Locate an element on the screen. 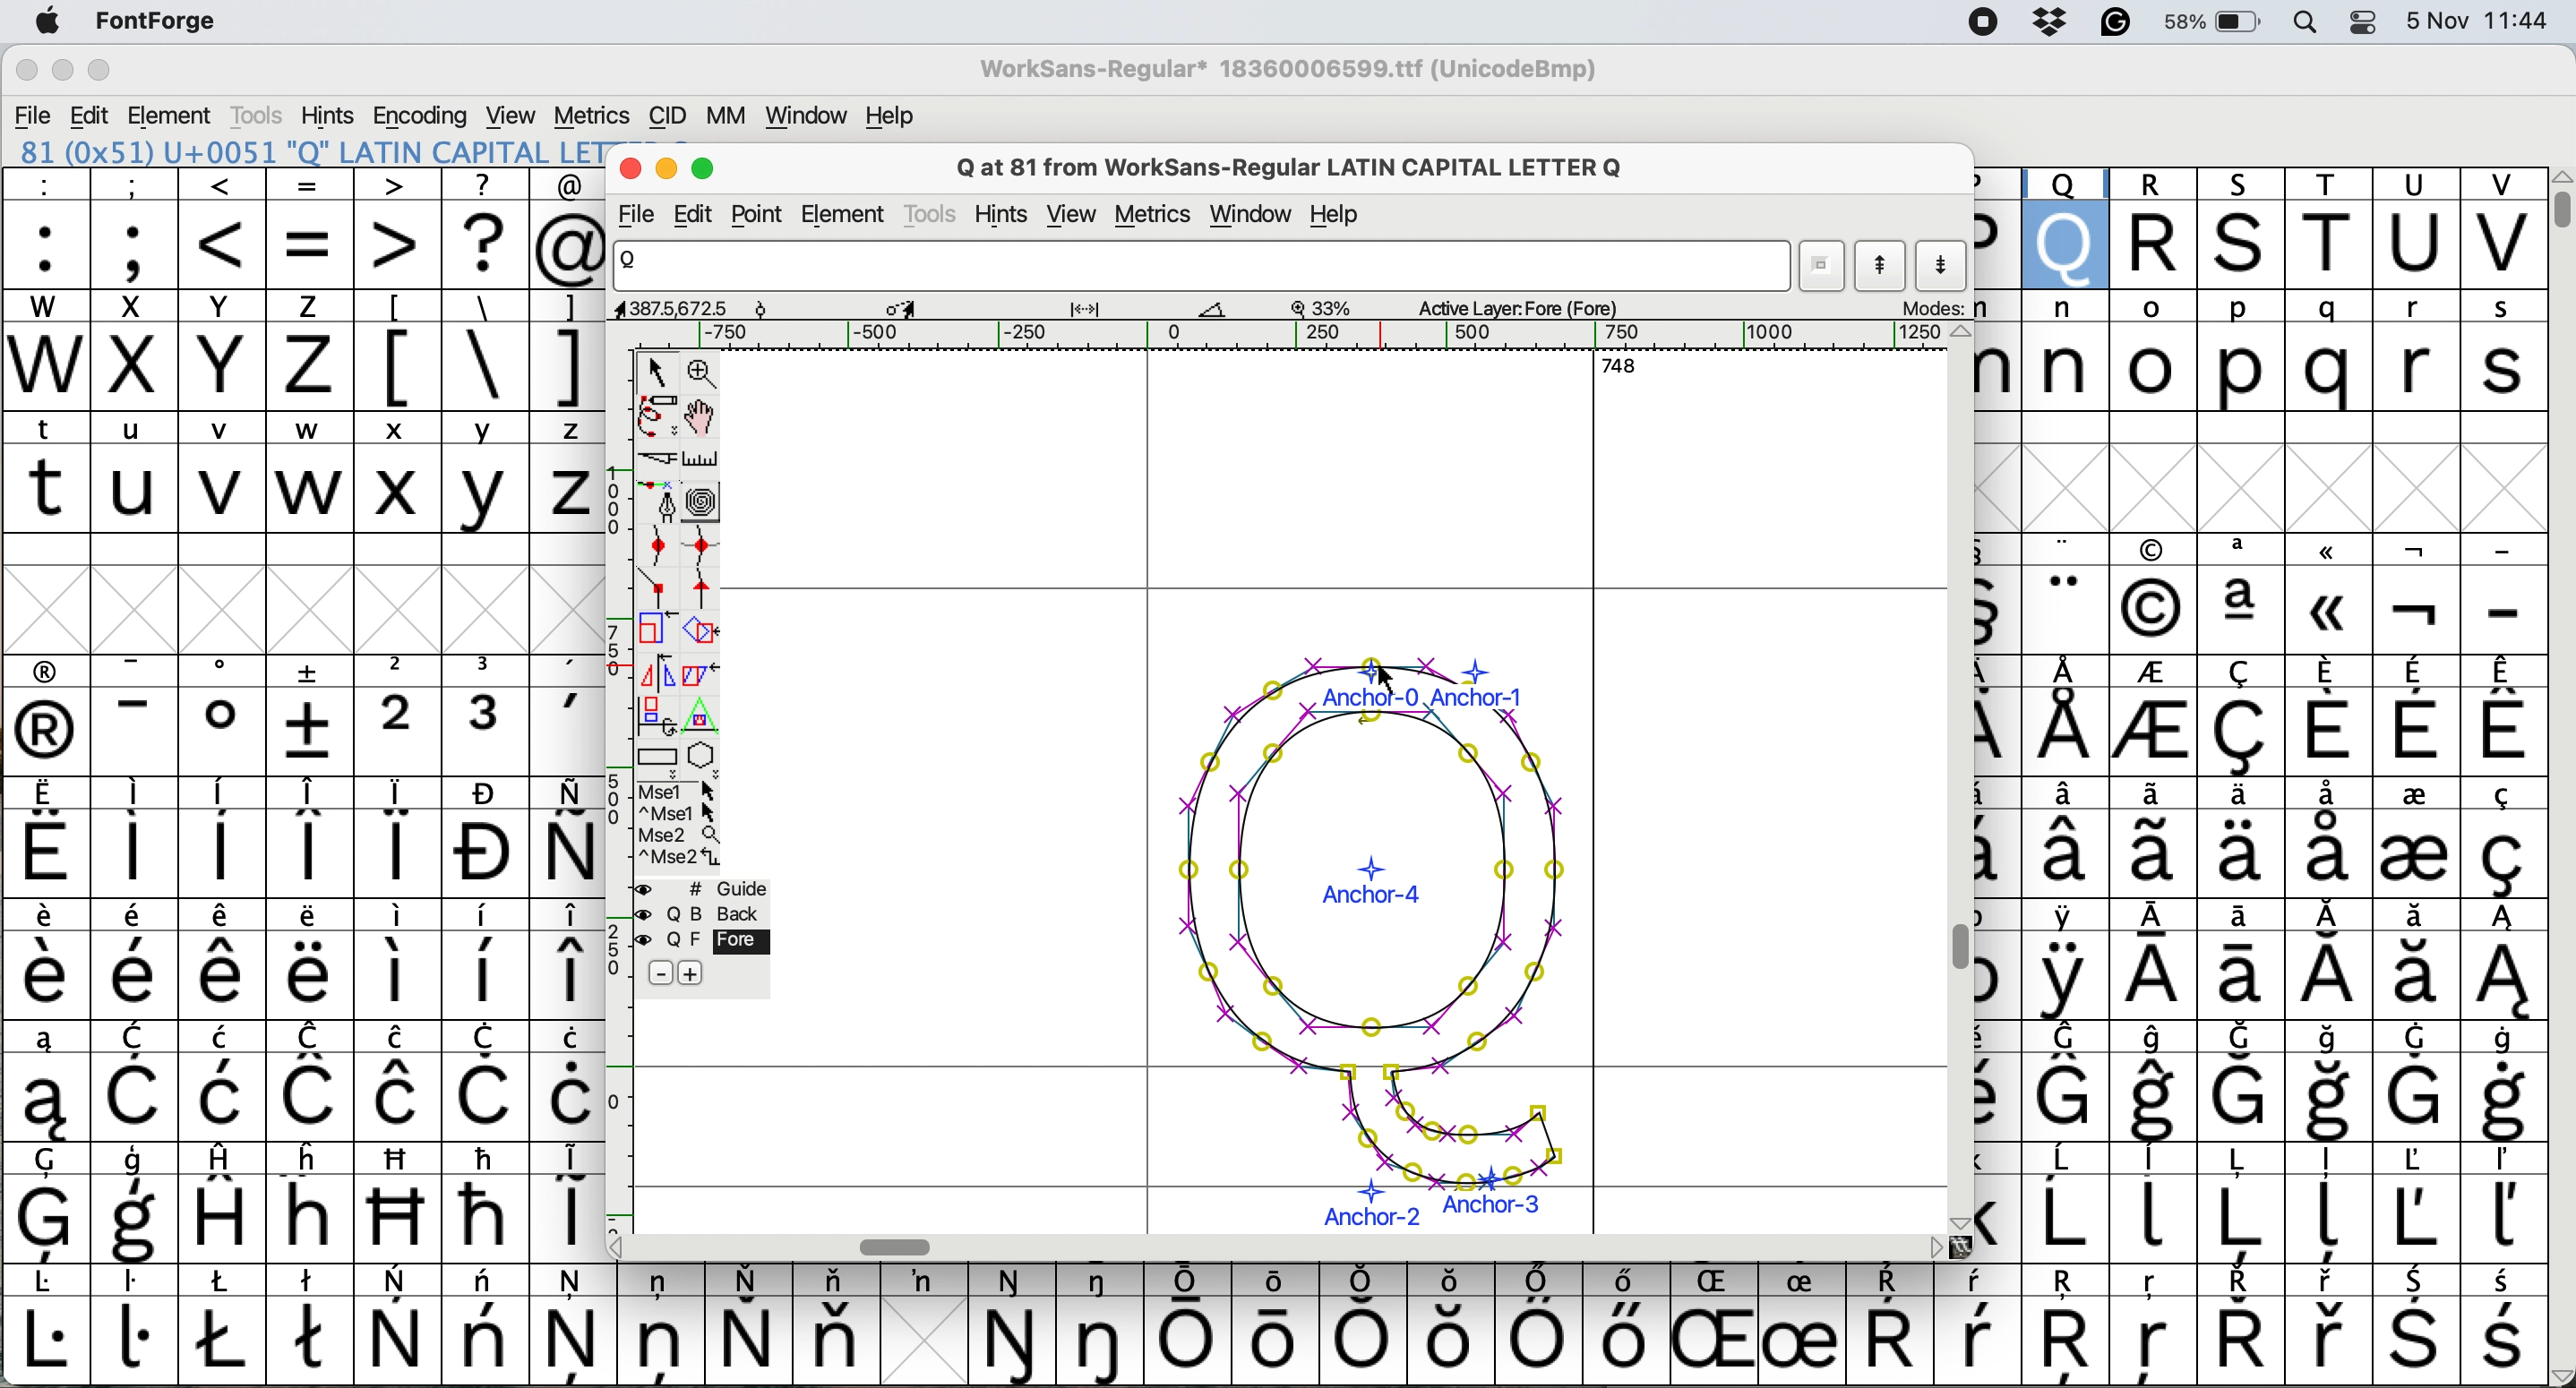 This screenshot has height=1388, width=2576. uppercase letters is located at coordinates (2263, 226).